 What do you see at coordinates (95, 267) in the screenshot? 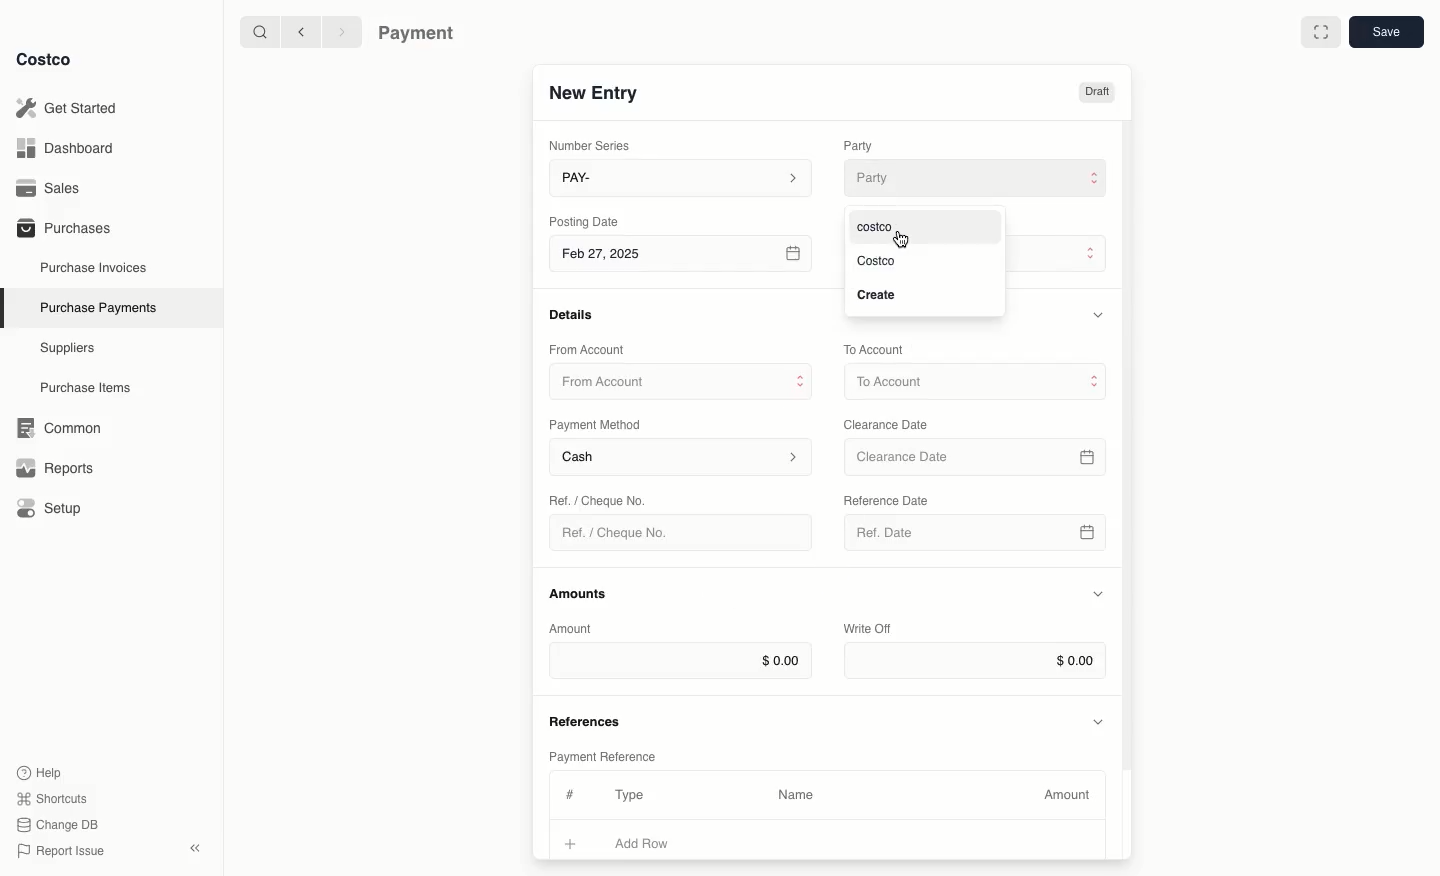
I see `Purchase Invoices` at bounding box center [95, 267].